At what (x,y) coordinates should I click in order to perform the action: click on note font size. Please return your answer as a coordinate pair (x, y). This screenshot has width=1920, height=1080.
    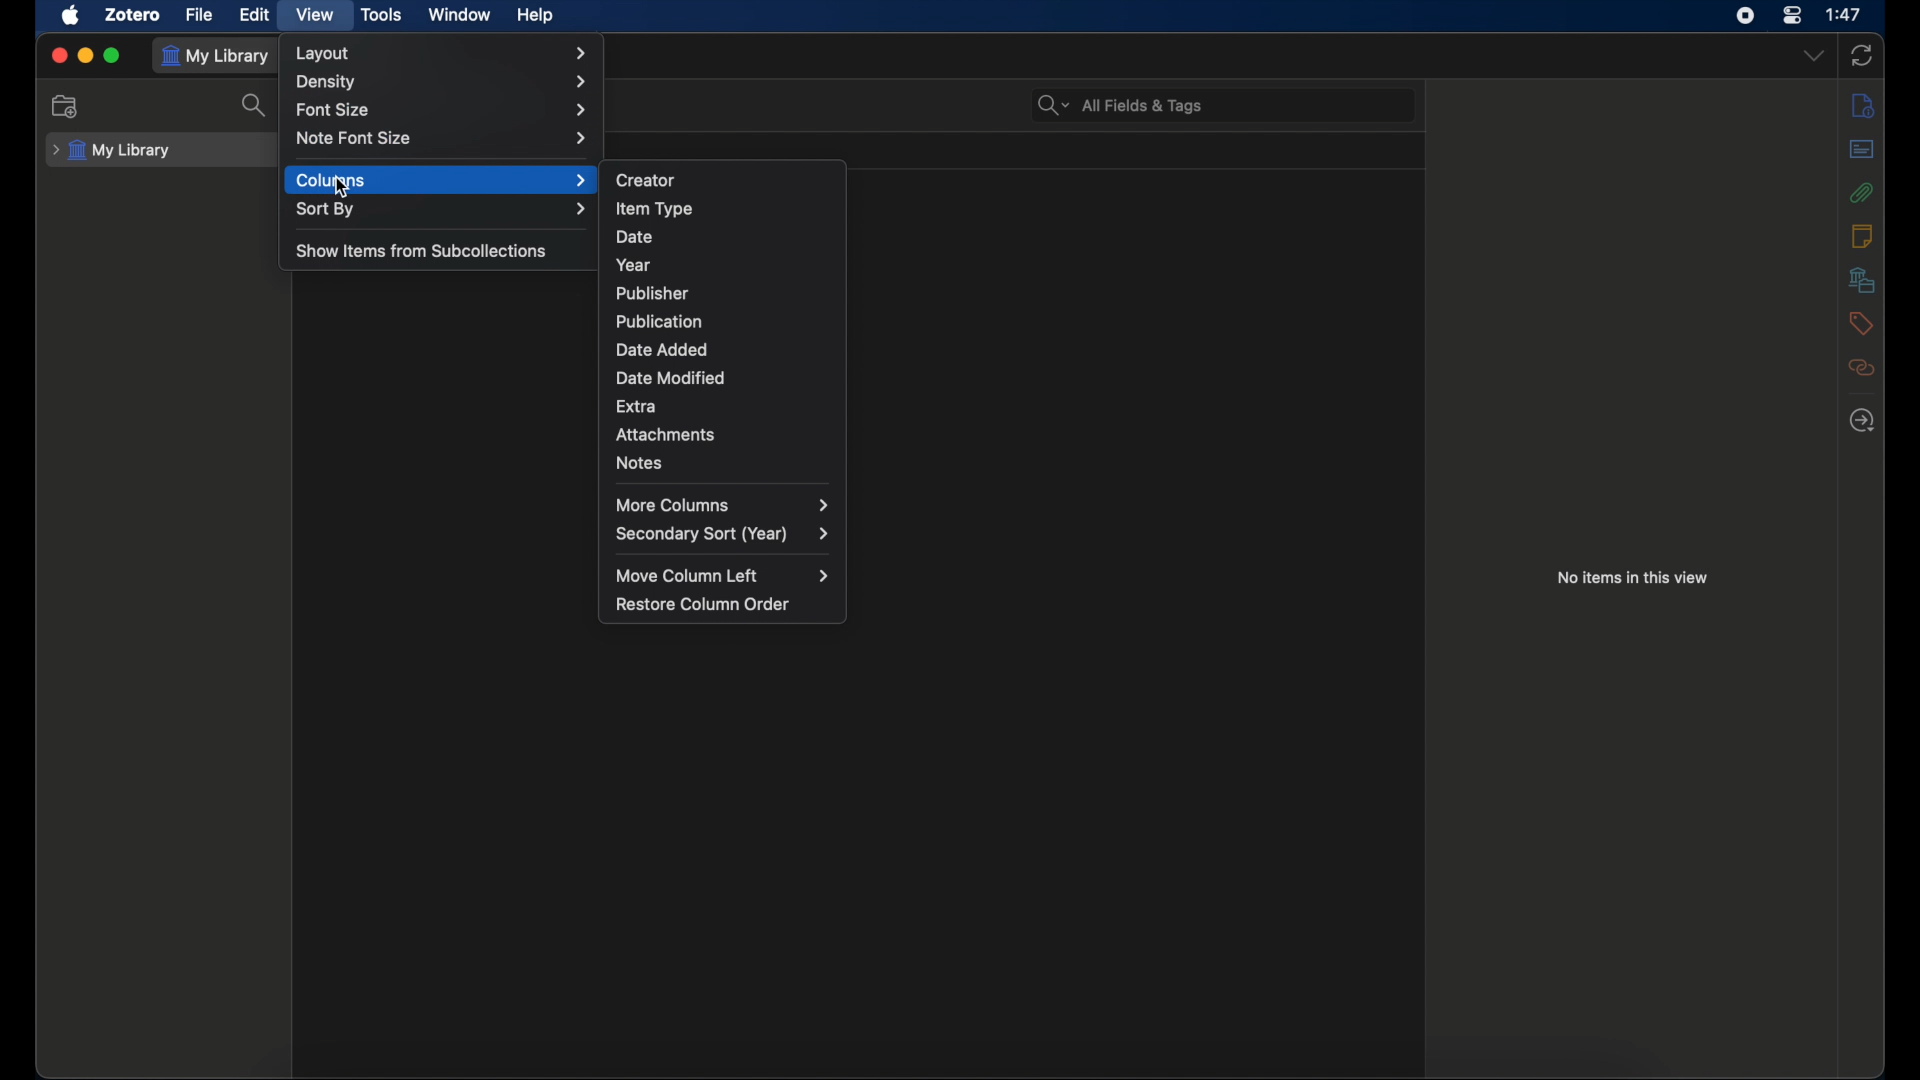
    Looking at the image, I should click on (443, 138).